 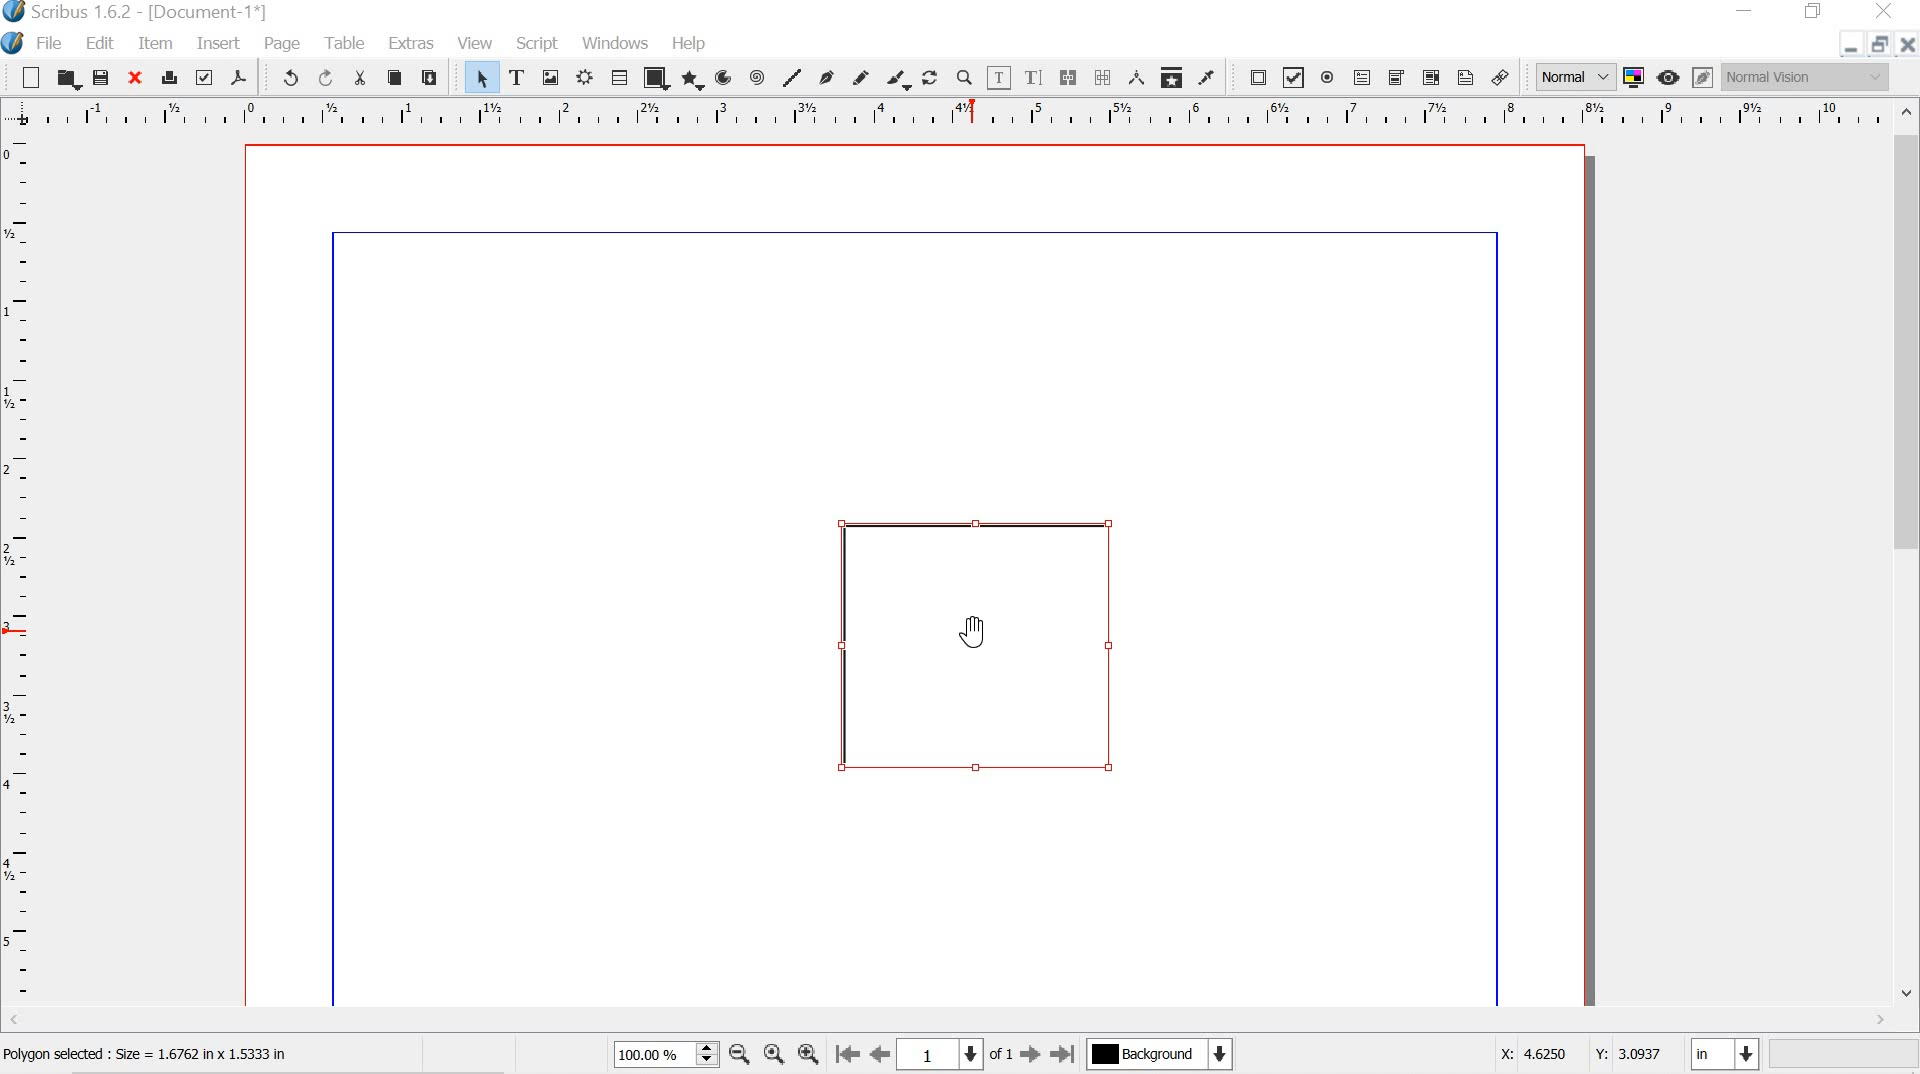 I want to click on EDIT IN PREVIEW MODE, so click(x=1702, y=77).